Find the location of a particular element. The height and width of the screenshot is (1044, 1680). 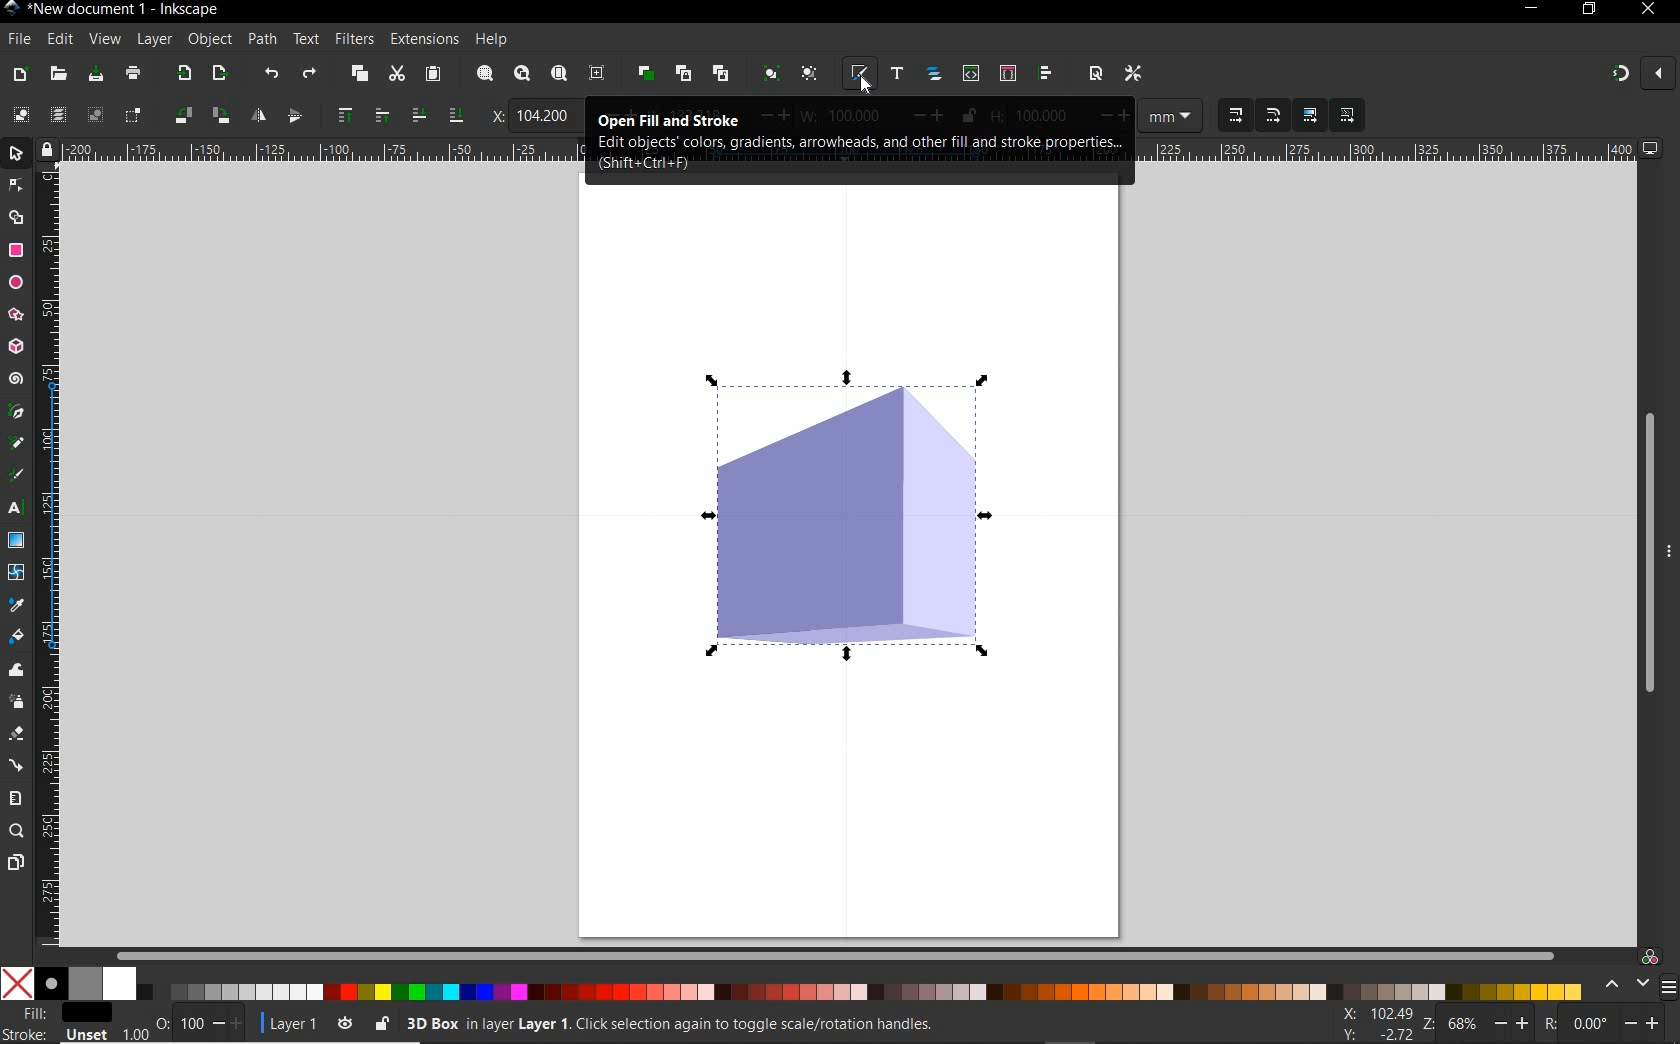

ERASER TOOL is located at coordinates (17, 733).